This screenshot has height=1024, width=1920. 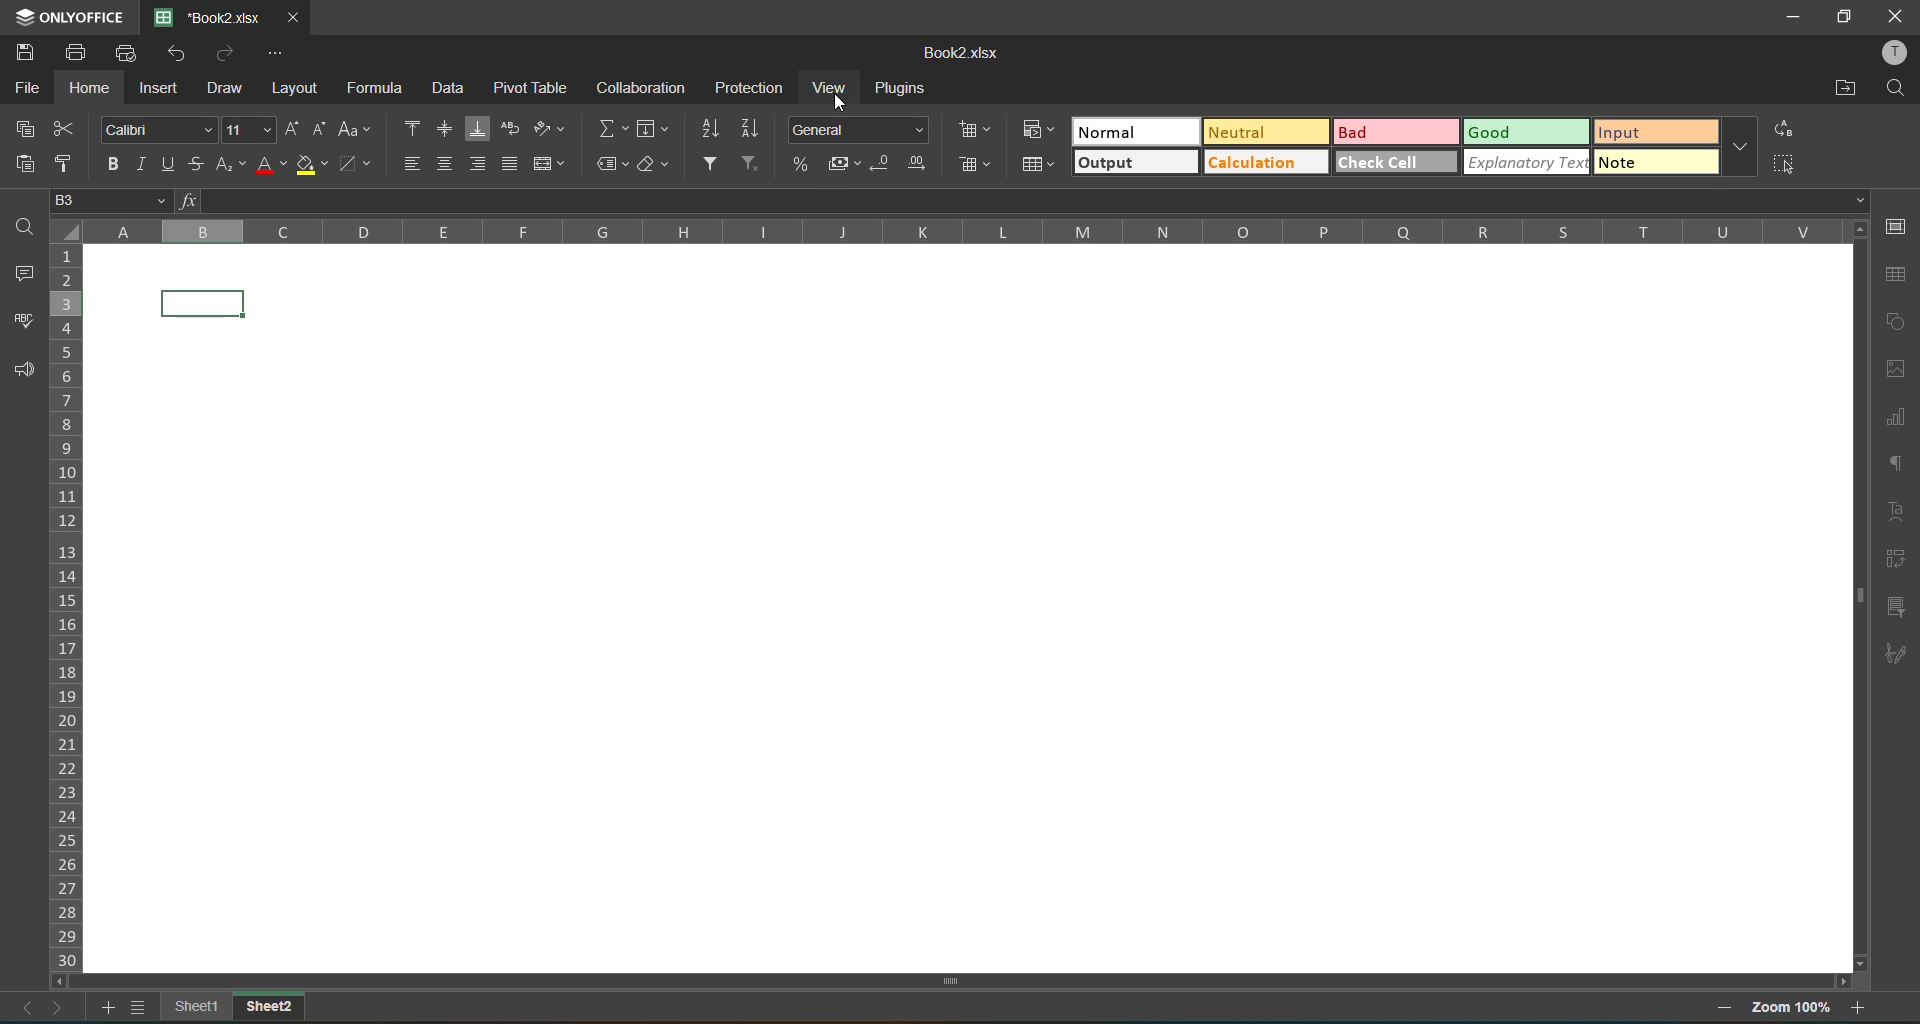 What do you see at coordinates (1900, 562) in the screenshot?
I see `pivot table` at bounding box center [1900, 562].